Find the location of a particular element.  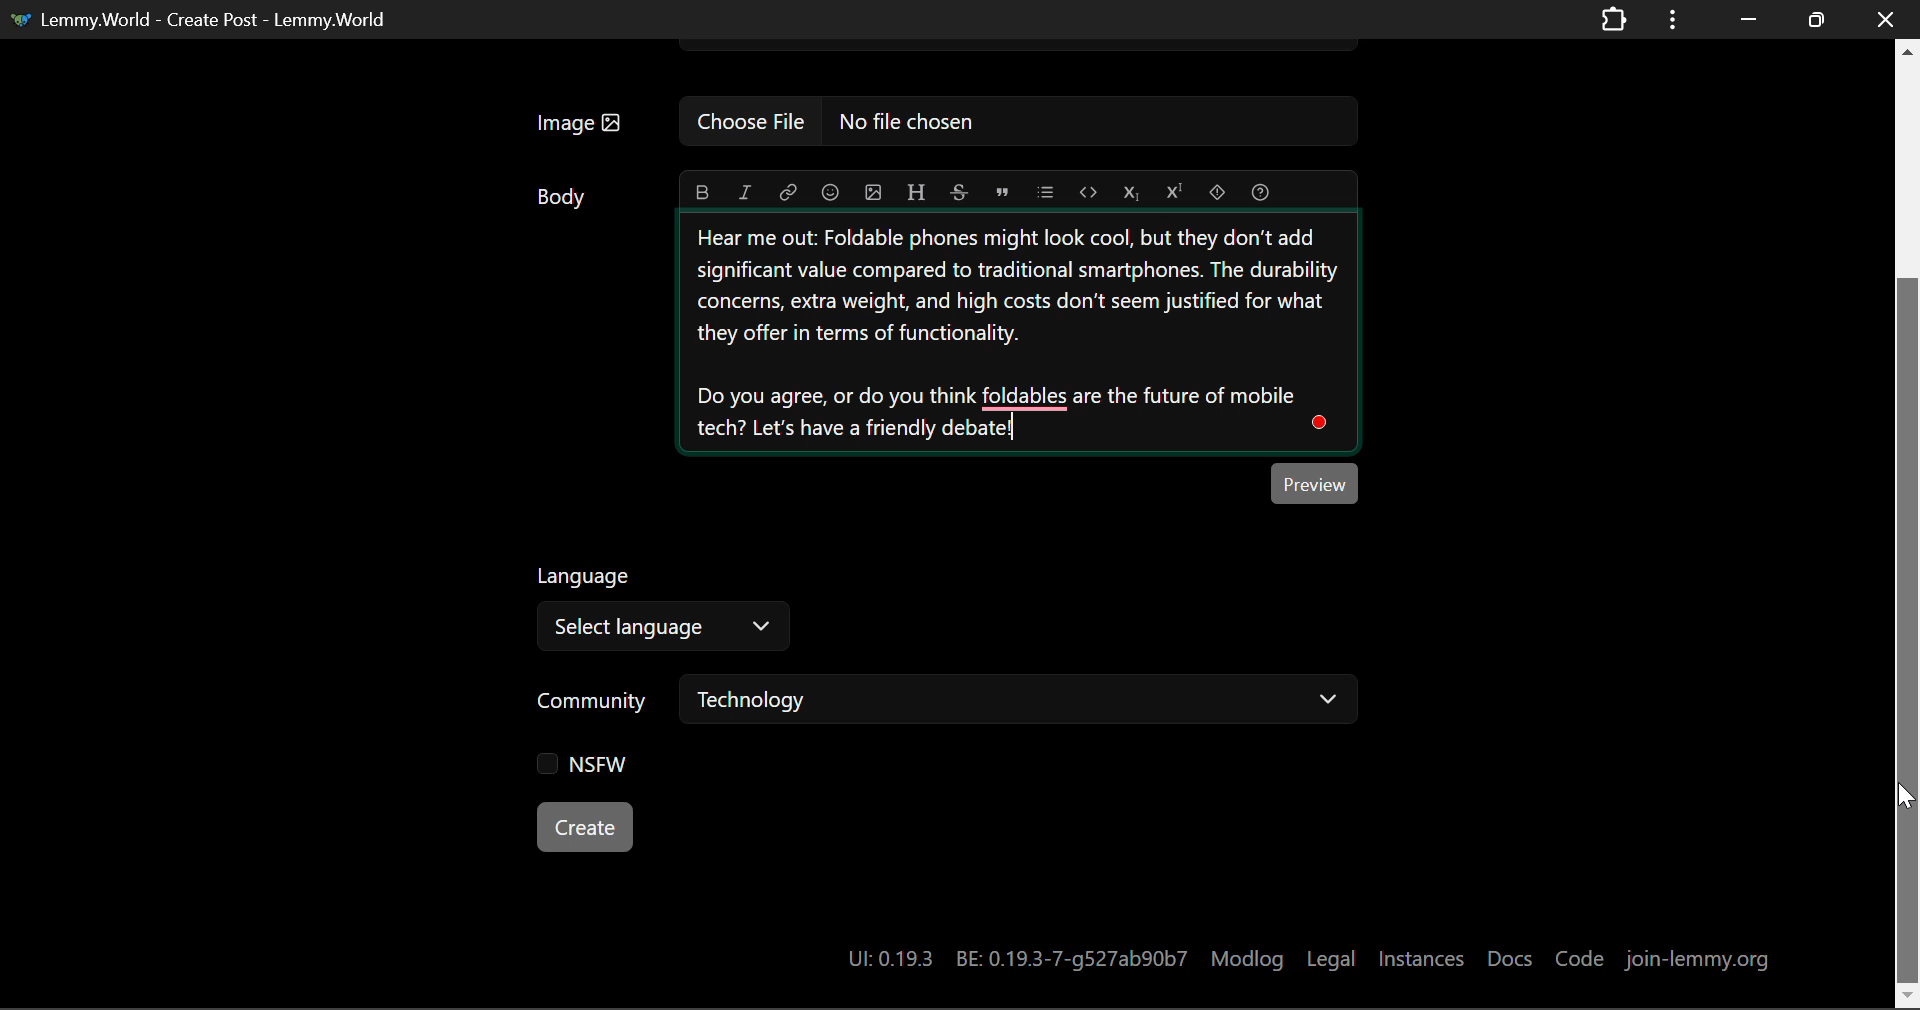

spoiler is located at coordinates (1216, 193).